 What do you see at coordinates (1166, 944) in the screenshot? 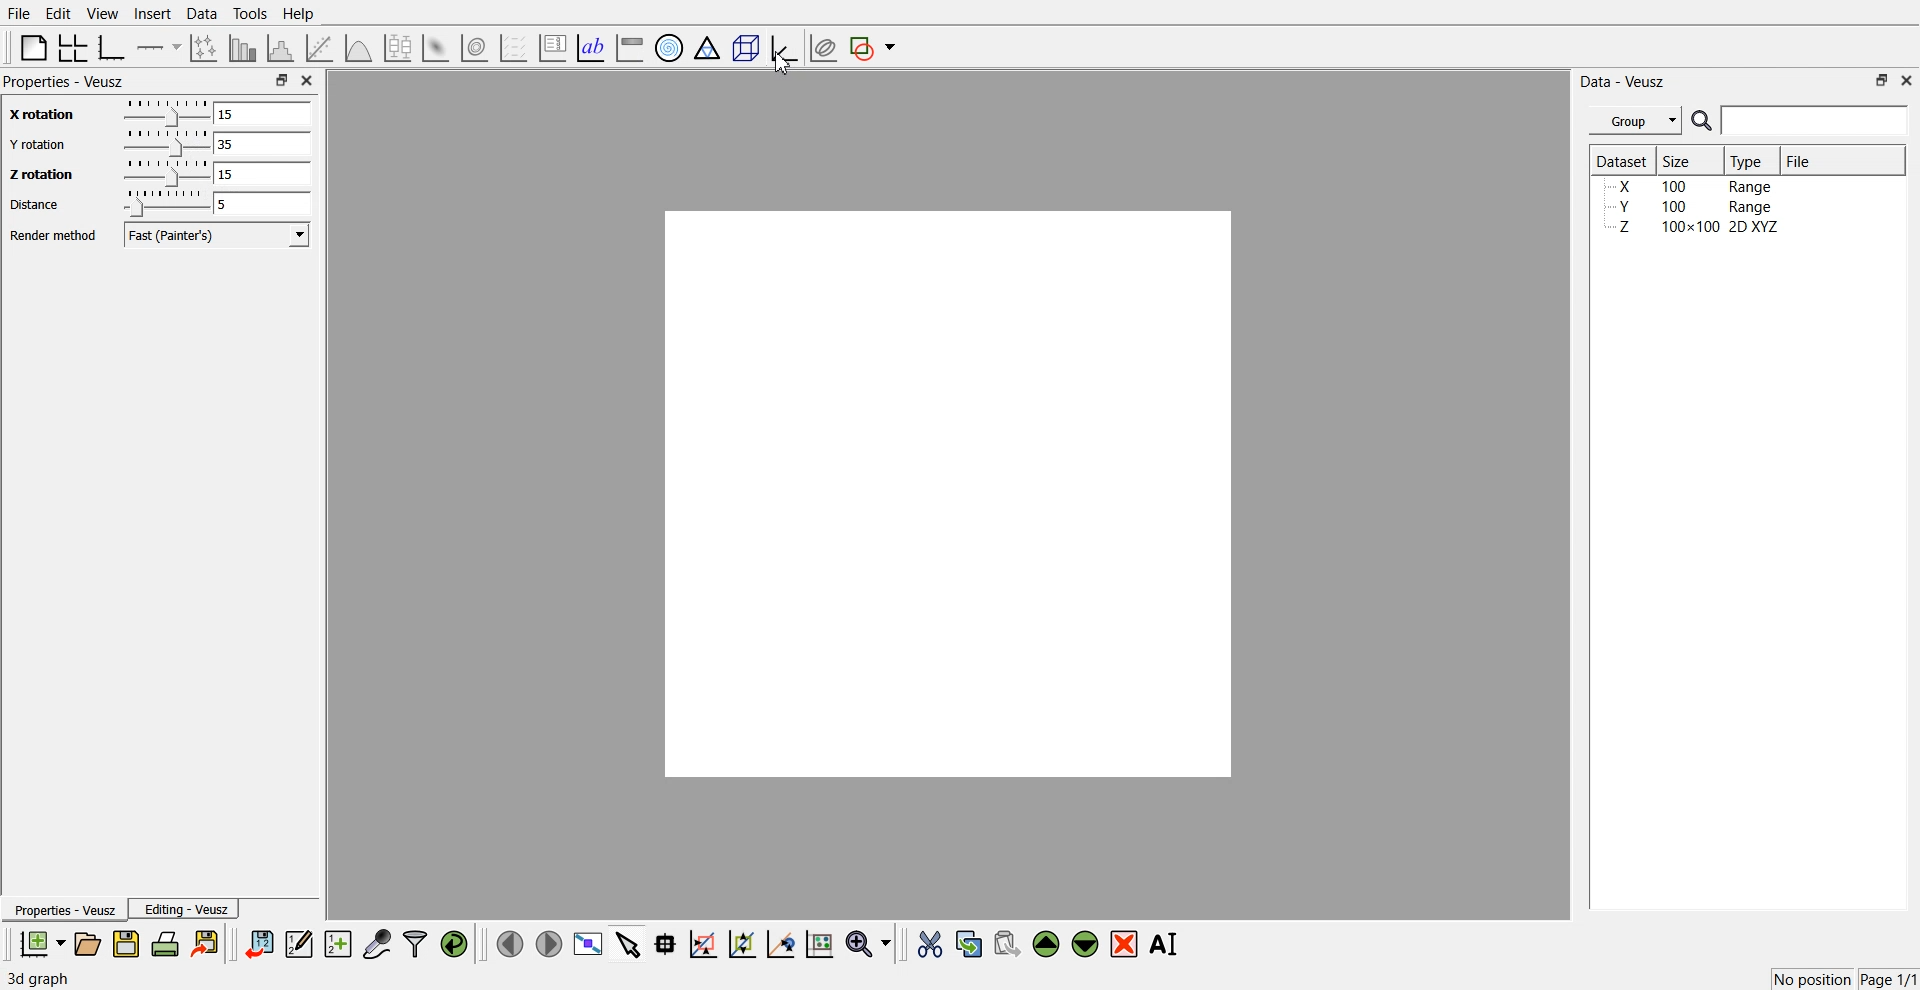
I see `Rename the selected widget` at bounding box center [1166, 944].